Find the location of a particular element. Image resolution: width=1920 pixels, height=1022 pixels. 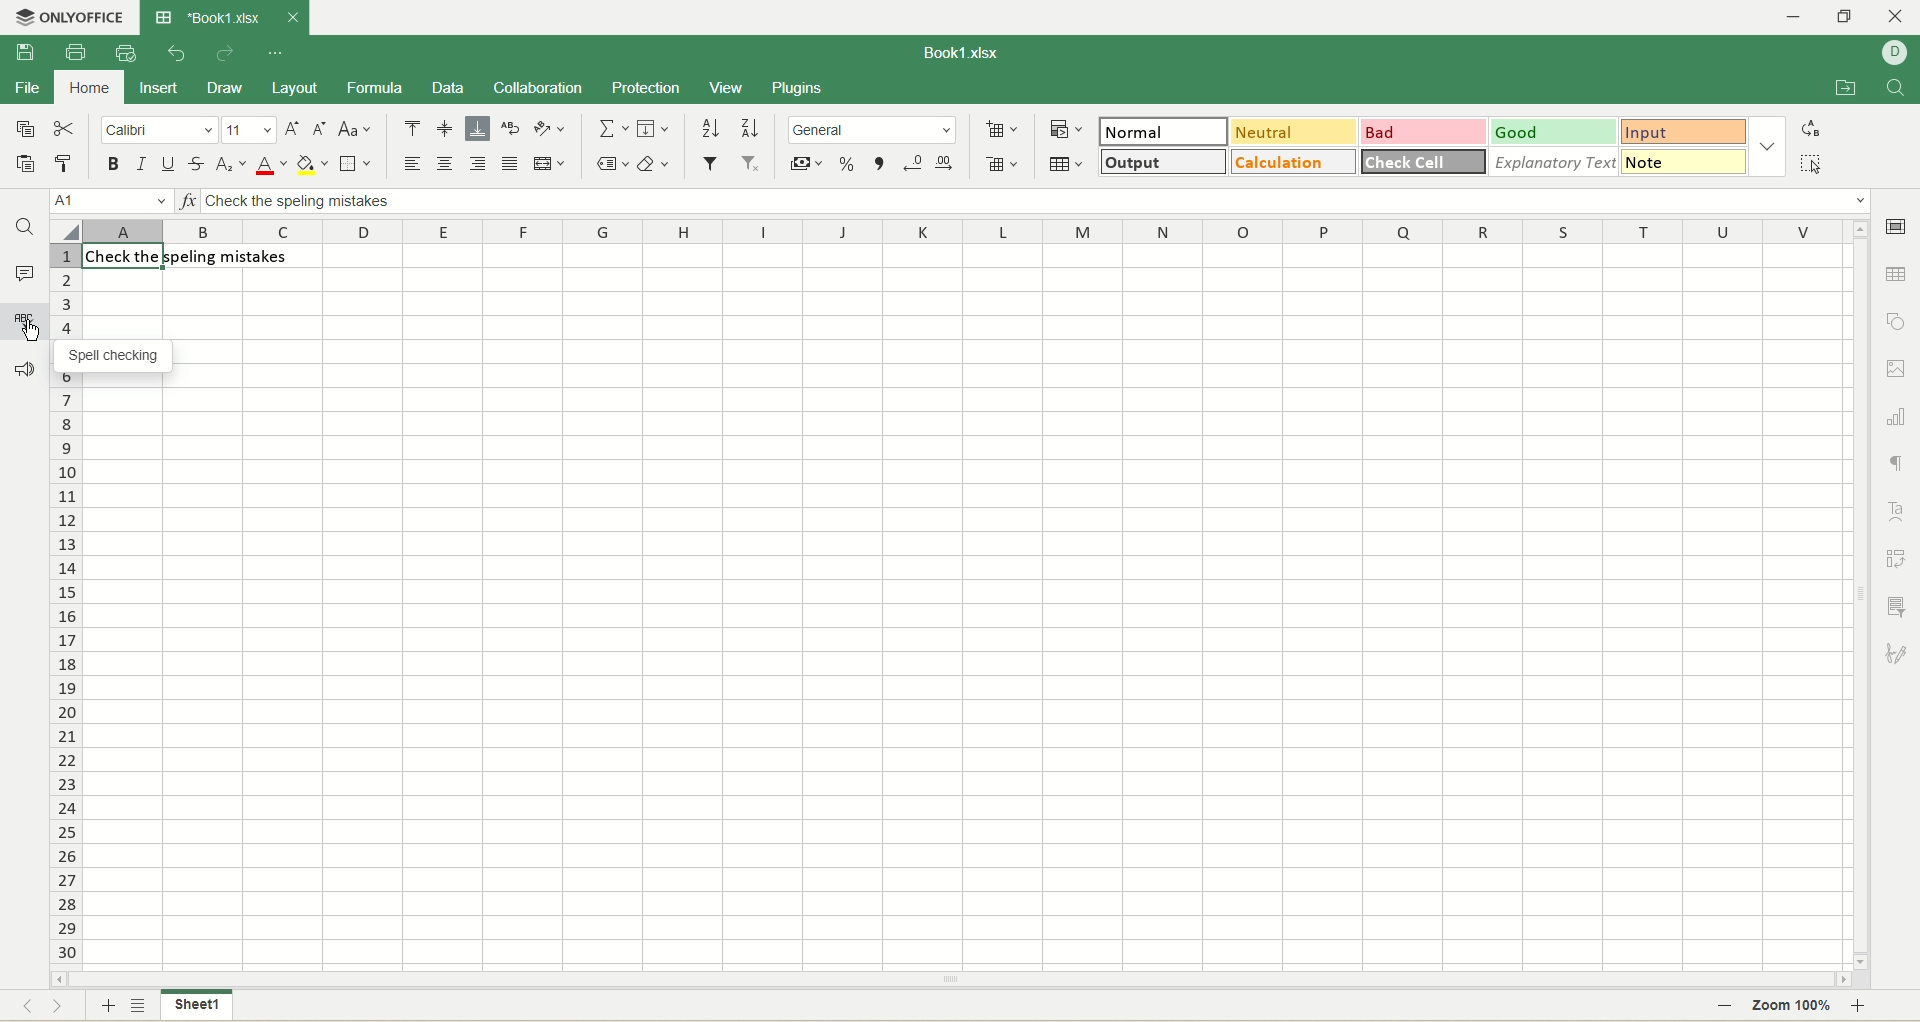

pivot settings is located at coordinates (1898, 556).